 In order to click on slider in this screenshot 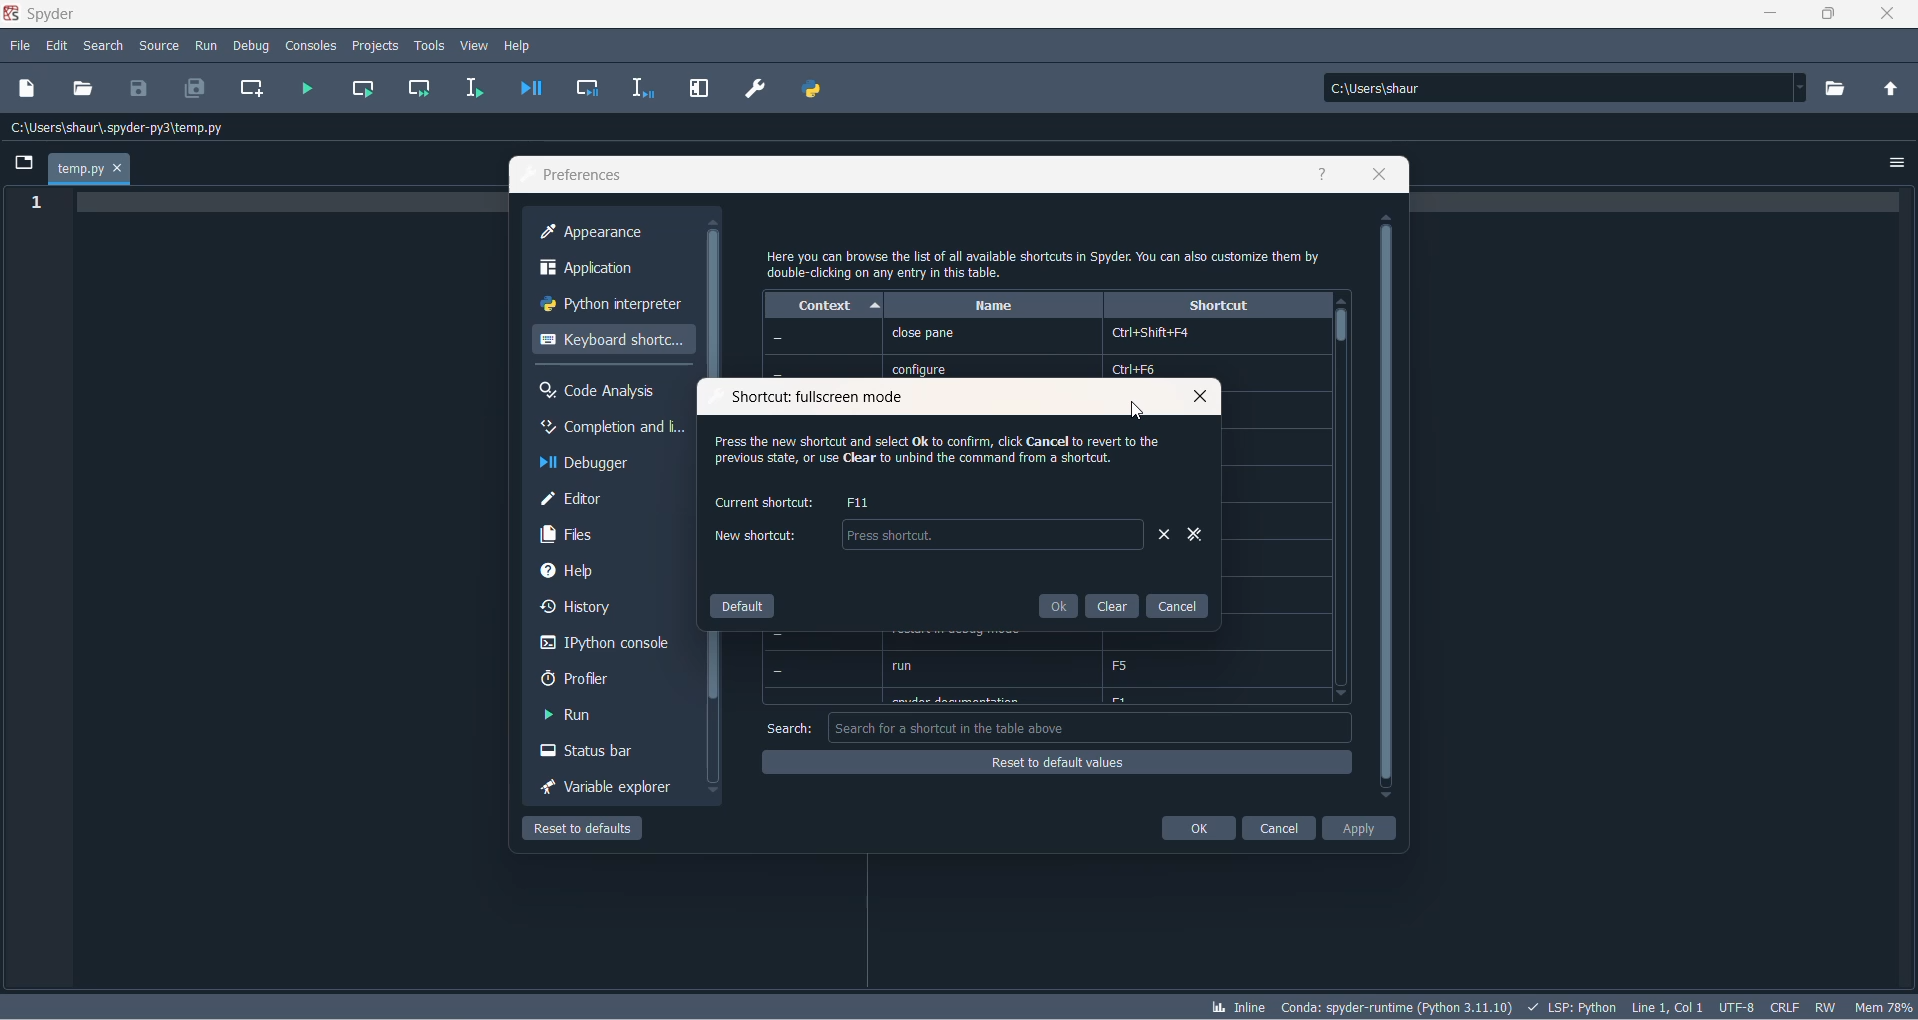, I will do `click(1341, 332)`.